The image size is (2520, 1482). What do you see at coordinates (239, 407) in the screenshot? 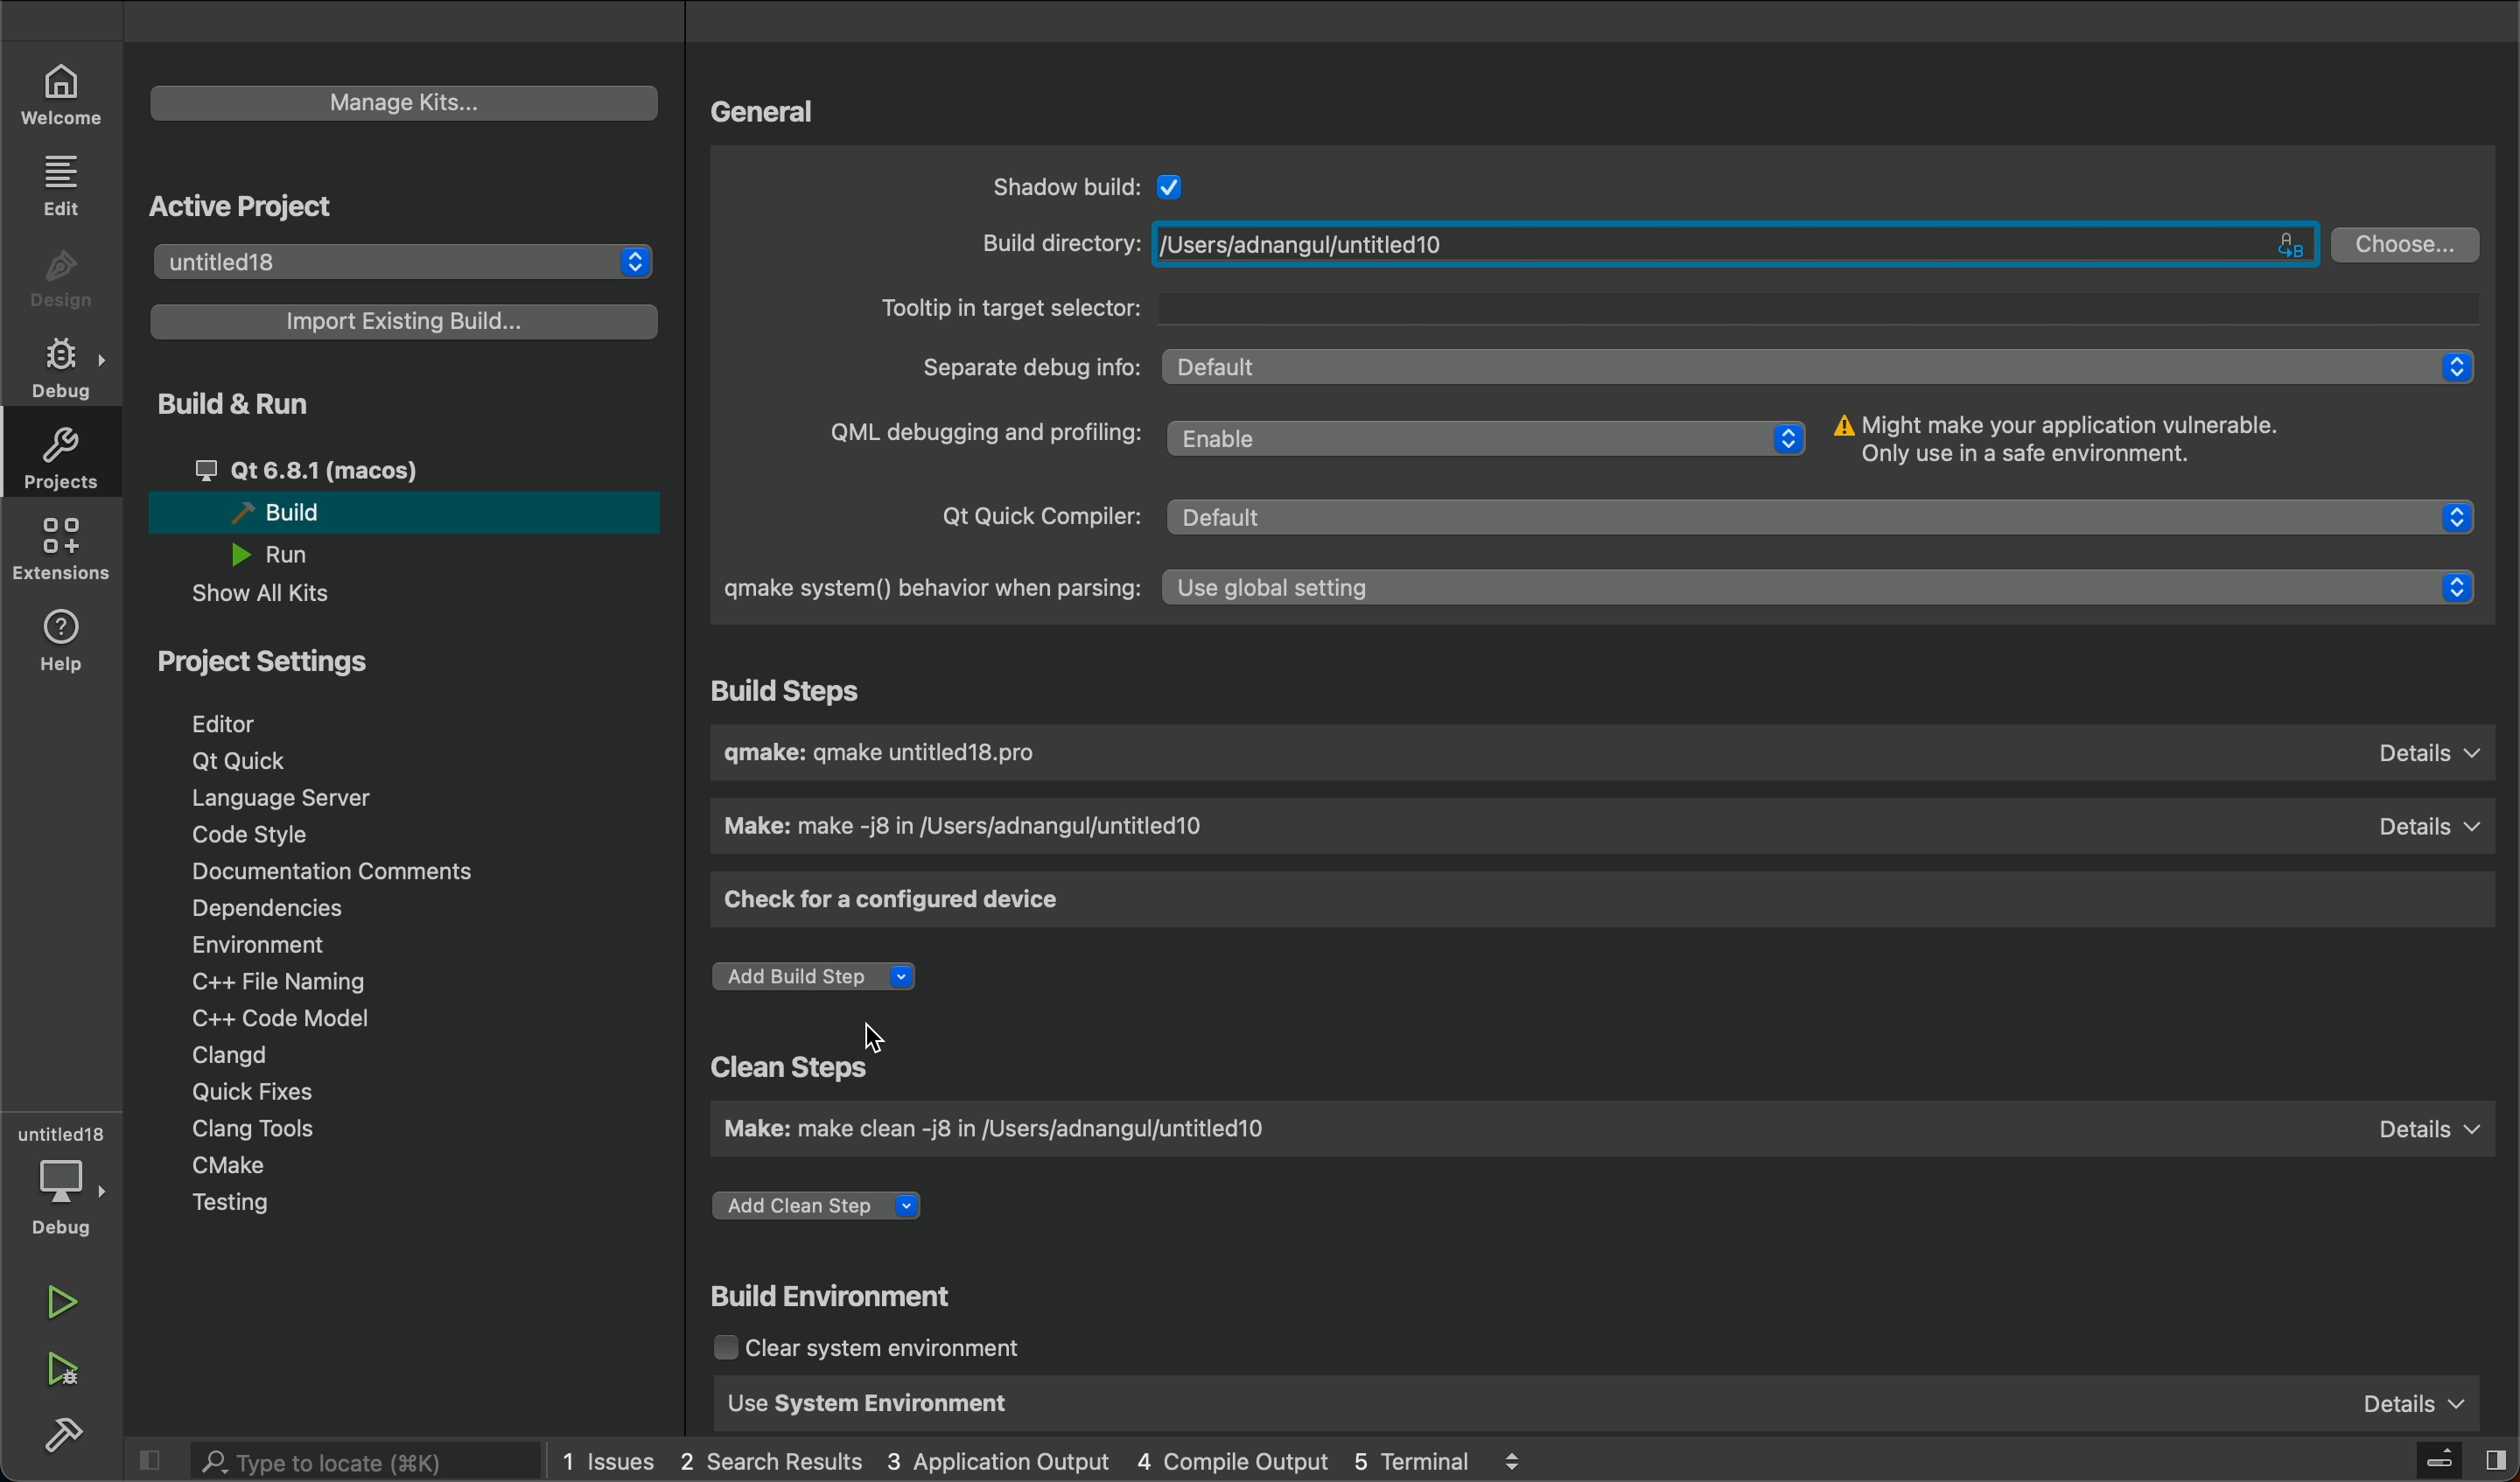
I see `Build & Run` at bounding box center [239, 407].